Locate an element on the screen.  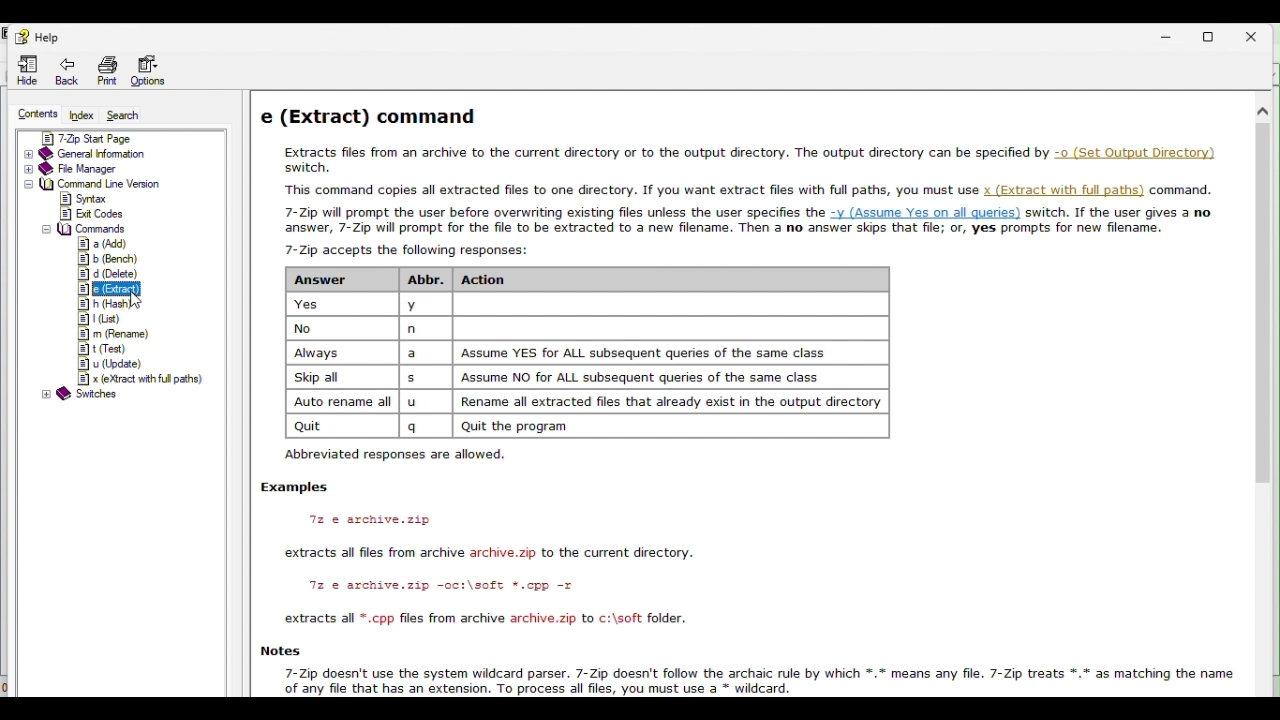
e( extract ) is located at coordinates (96, 288).